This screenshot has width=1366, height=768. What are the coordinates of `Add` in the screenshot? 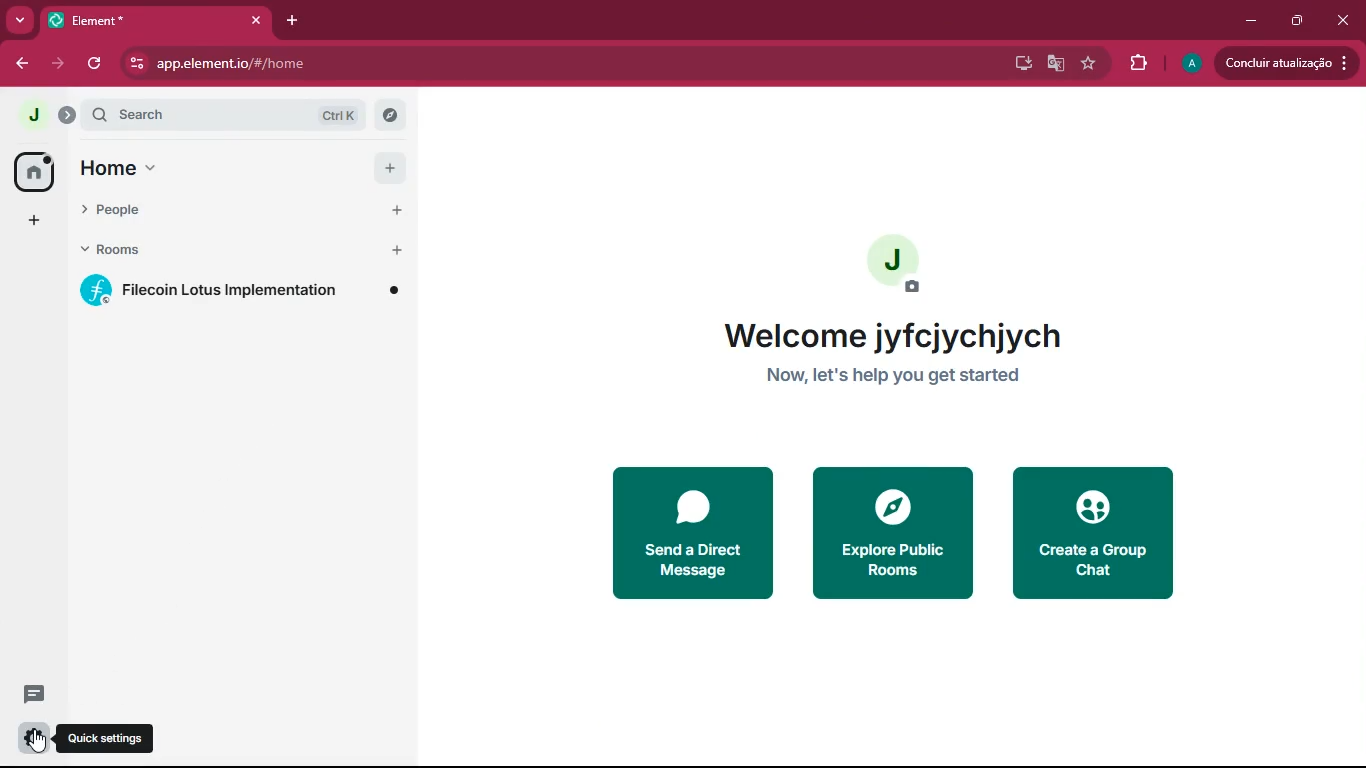 It's located at (397, 251).